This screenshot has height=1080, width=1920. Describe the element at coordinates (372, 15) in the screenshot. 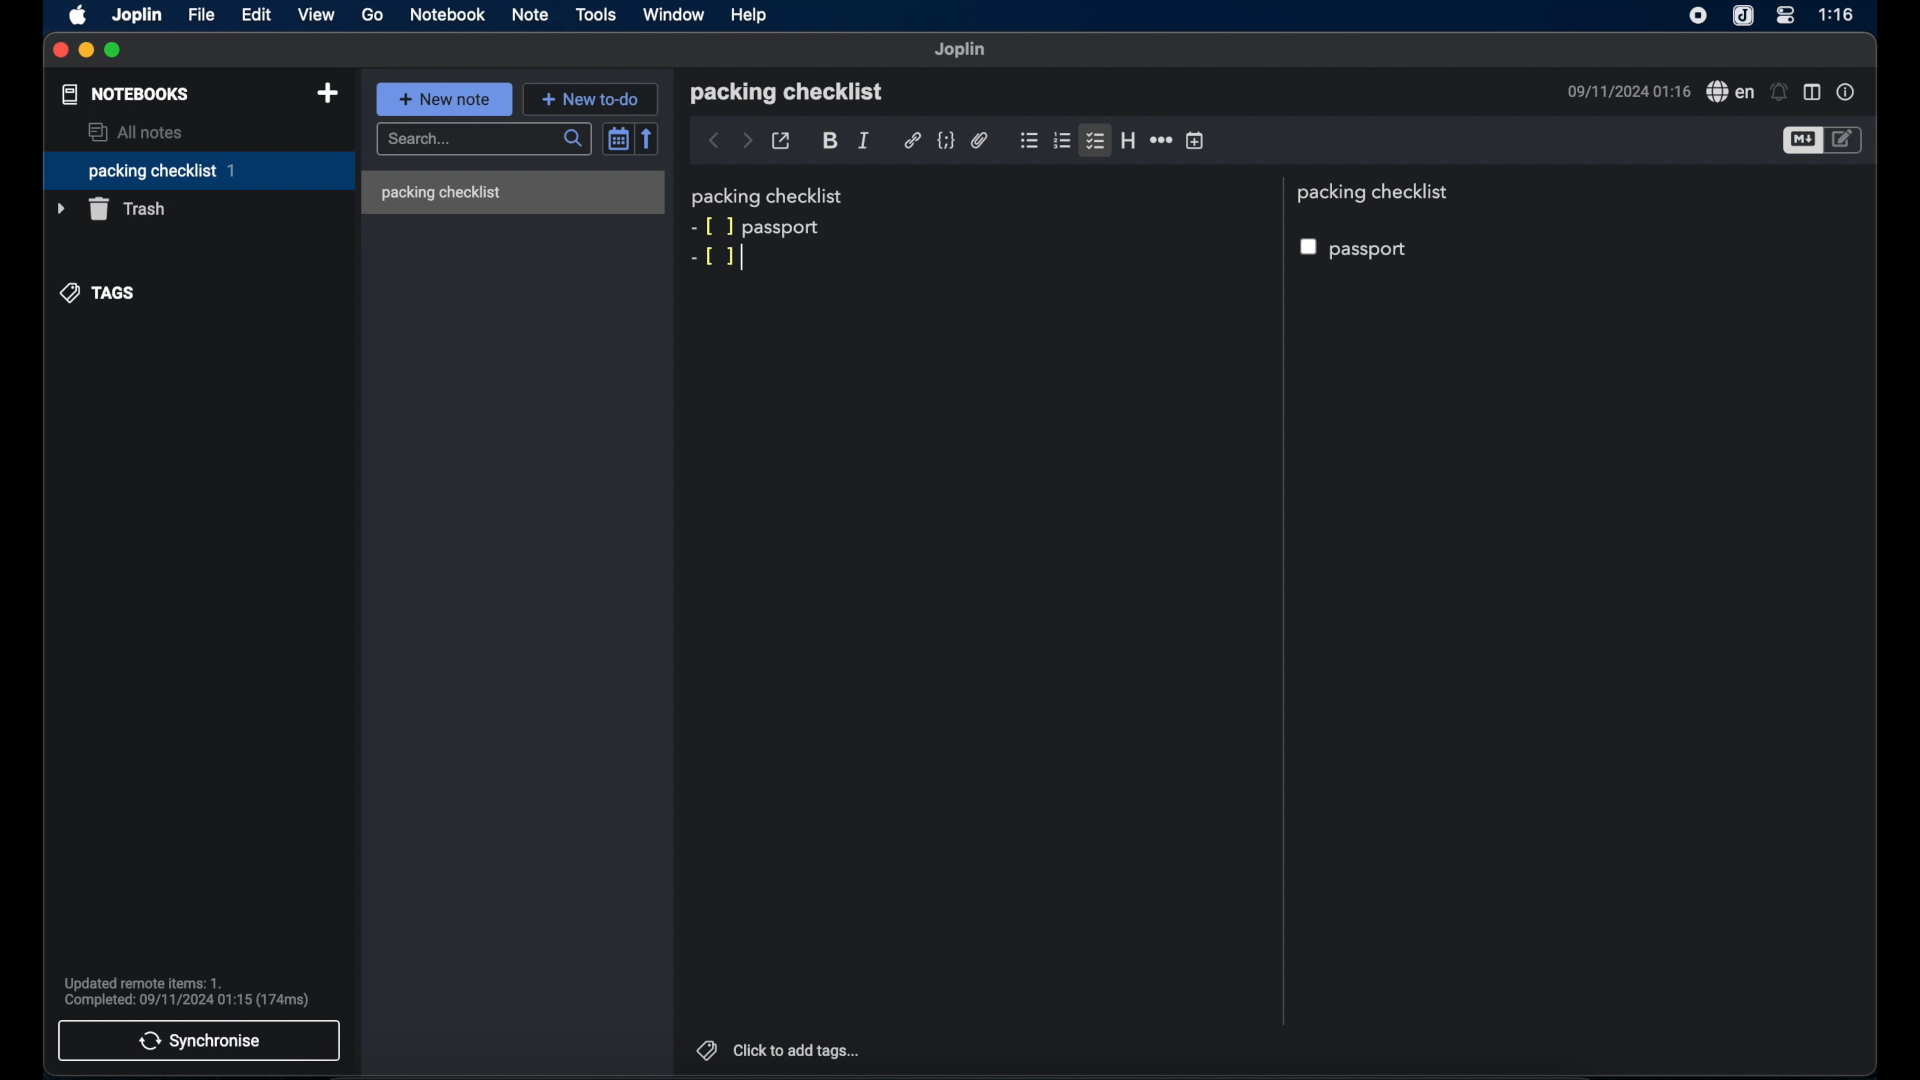

I see `go` at that location.